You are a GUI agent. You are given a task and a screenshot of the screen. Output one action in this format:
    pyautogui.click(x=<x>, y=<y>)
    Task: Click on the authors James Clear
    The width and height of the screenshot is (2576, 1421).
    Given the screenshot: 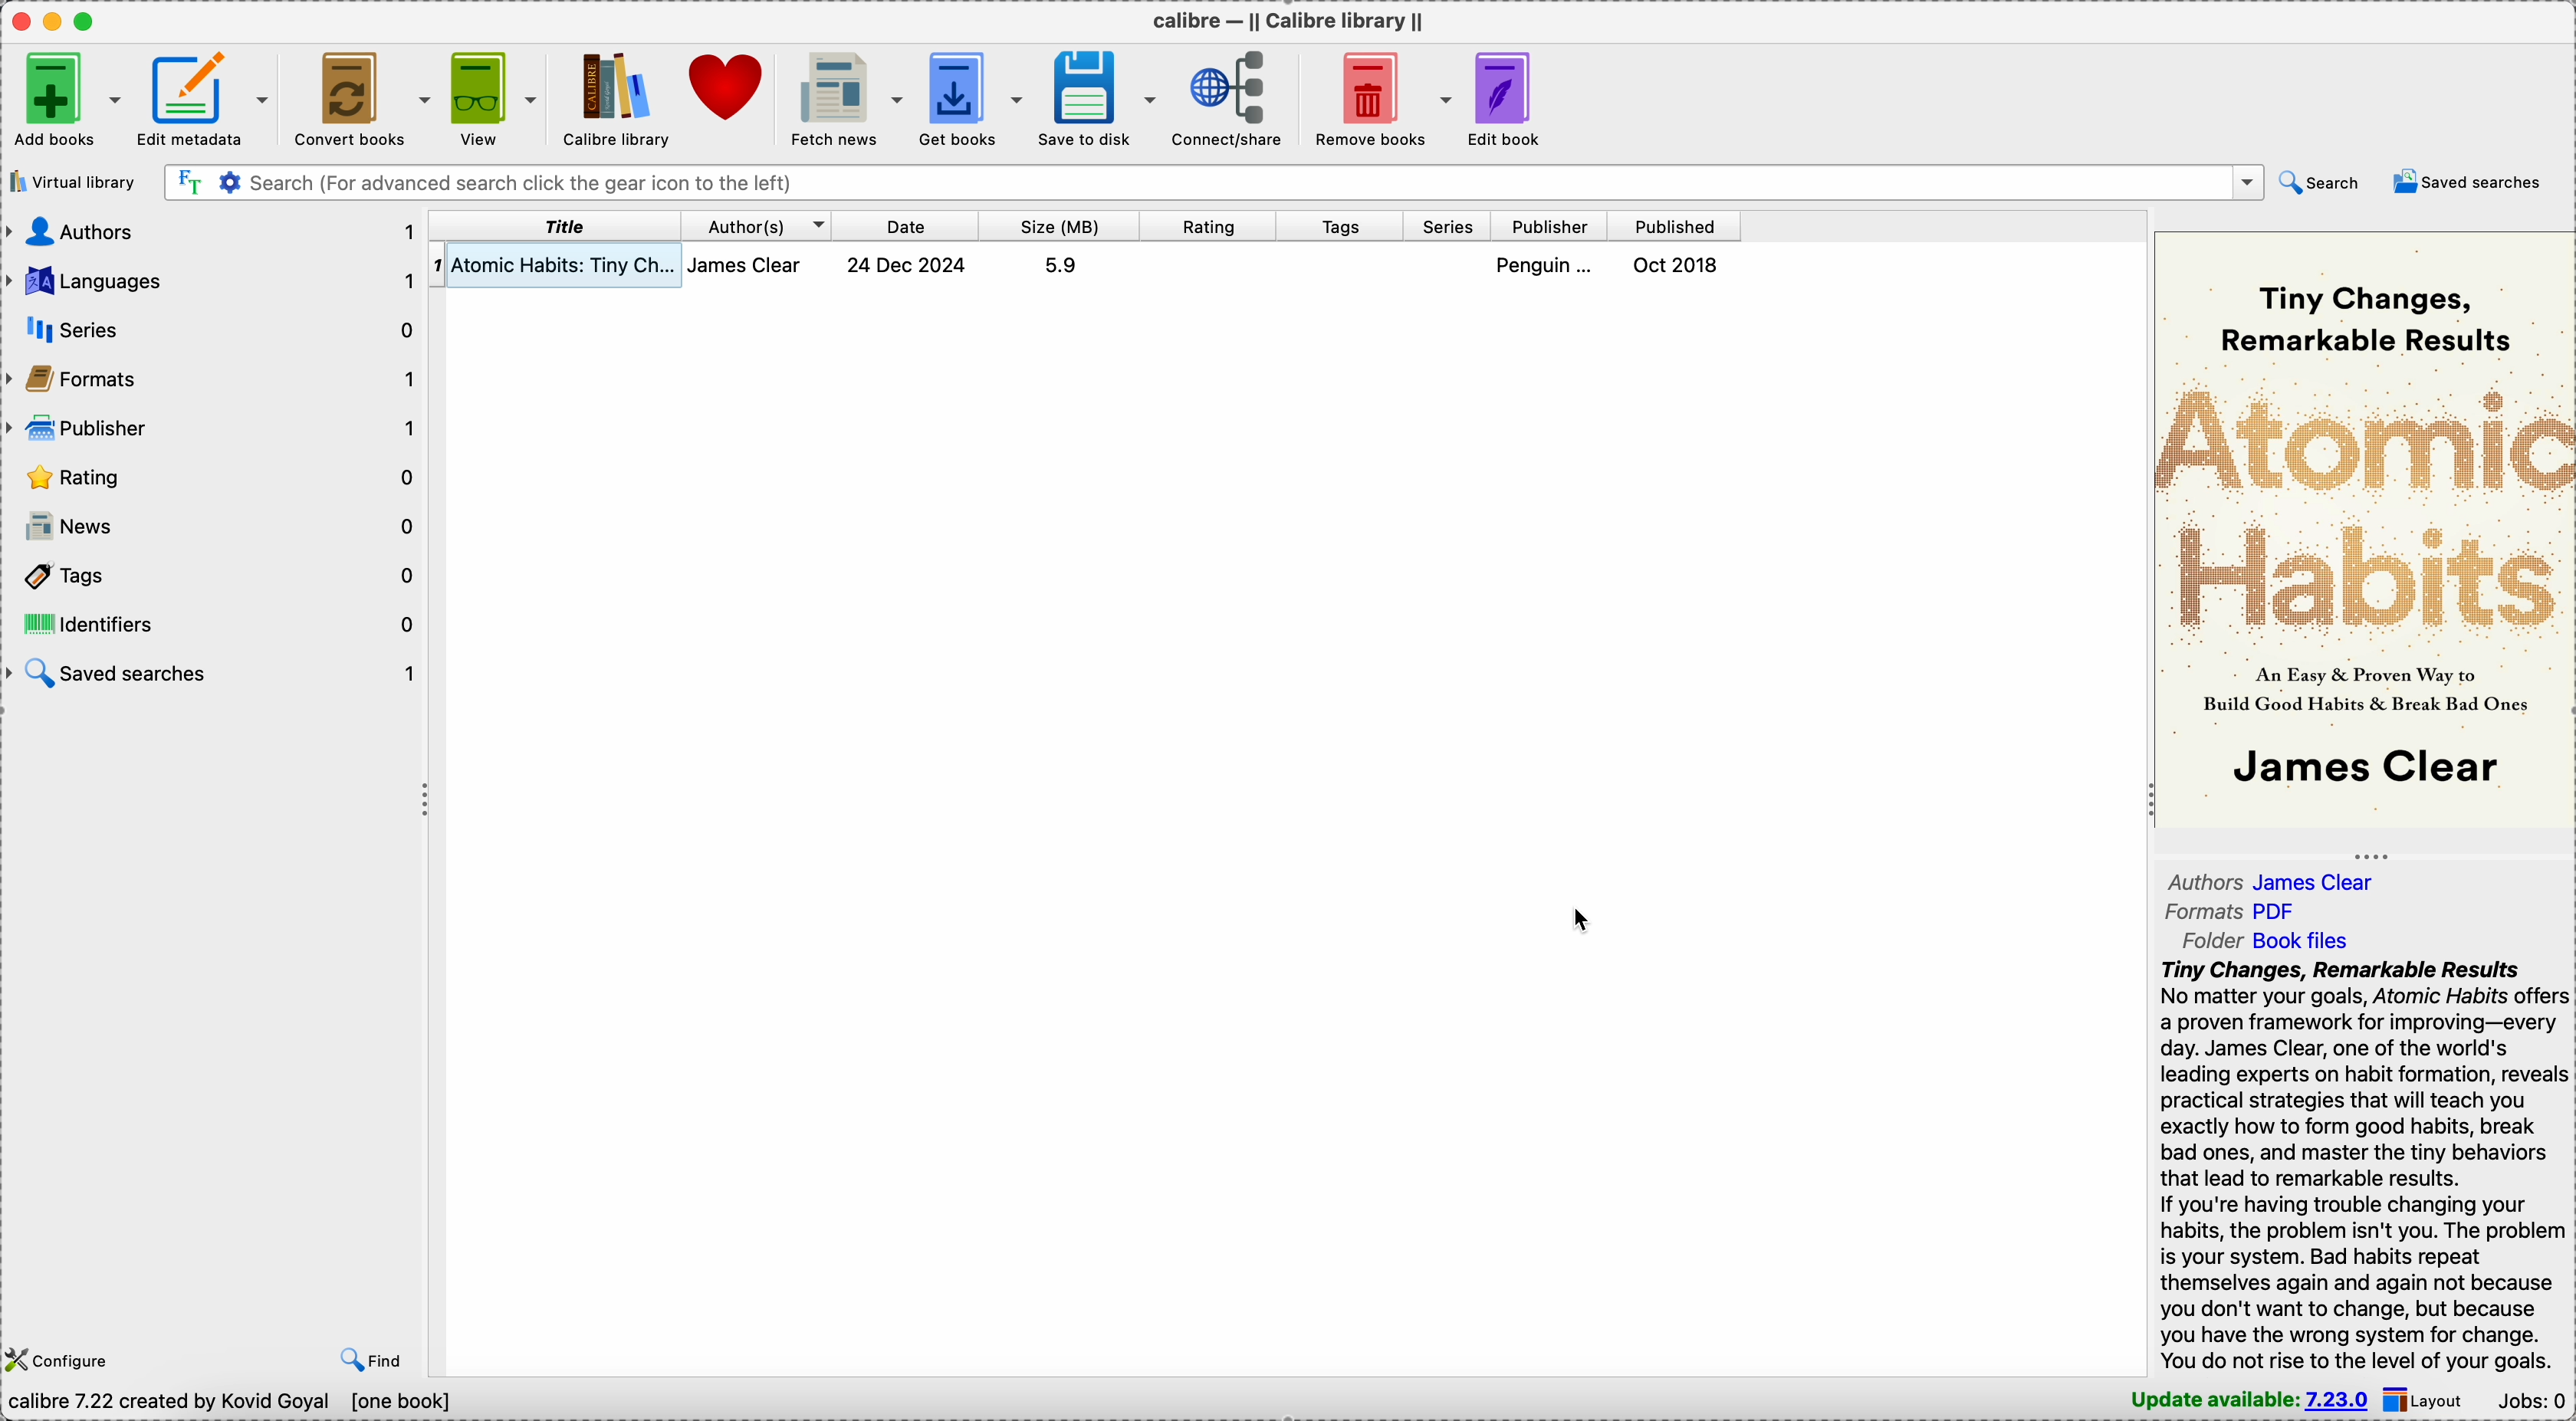 What is the action you would take?
    pyautogui.click(x=2282, y=879)
    